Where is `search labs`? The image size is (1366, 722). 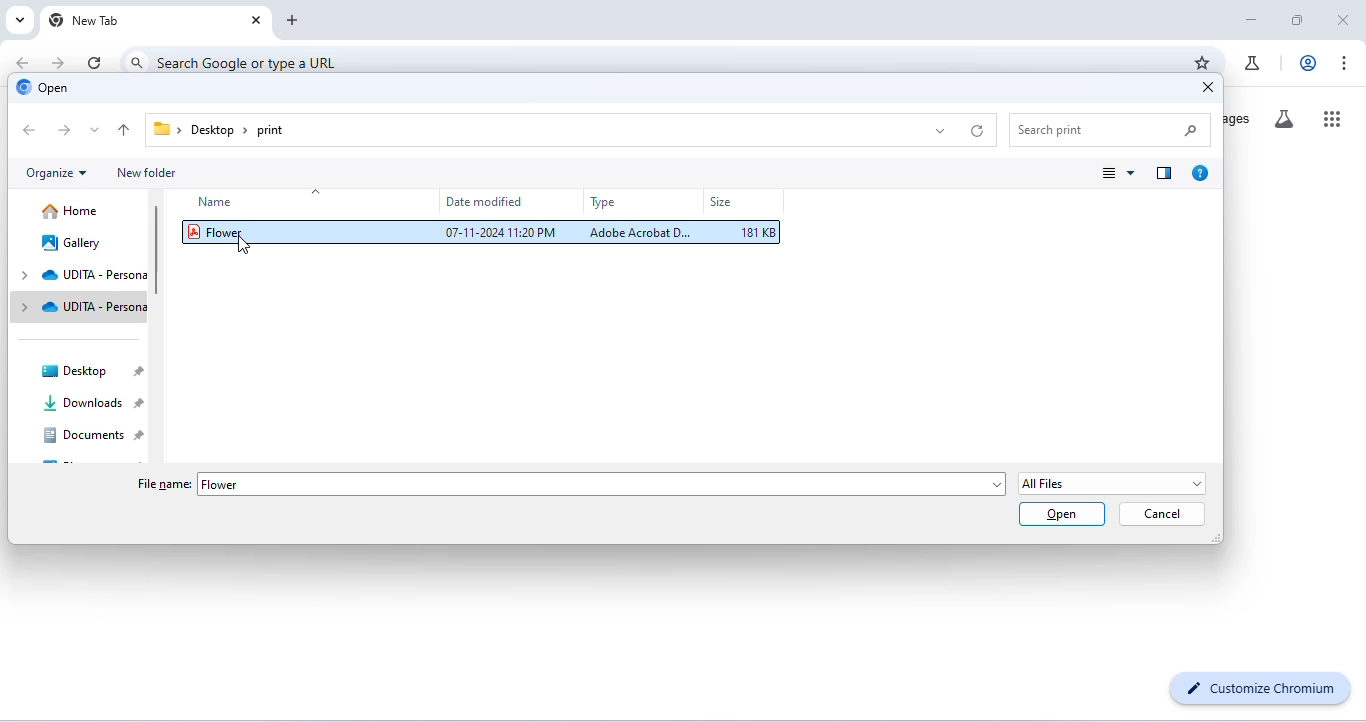 search labs is located at coordinates (1284, 120).